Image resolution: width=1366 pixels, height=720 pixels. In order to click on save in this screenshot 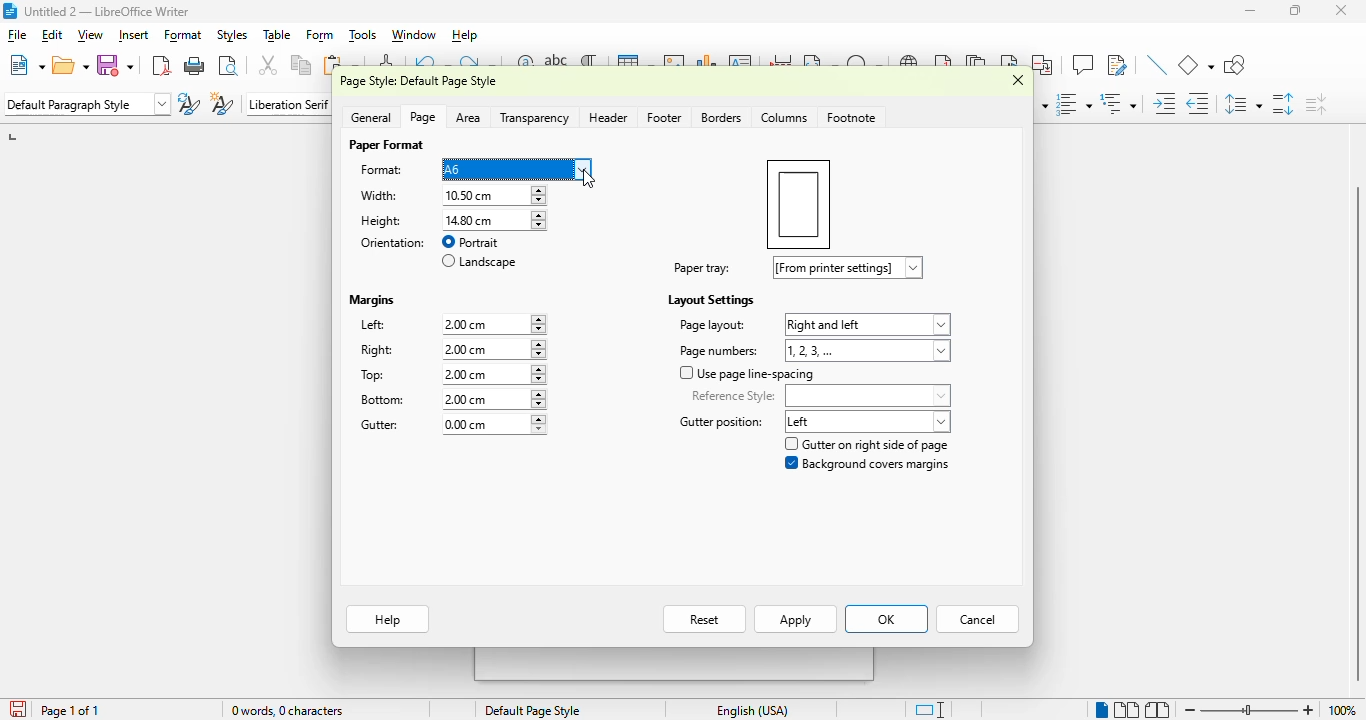, I will do `click(116, 65)`.